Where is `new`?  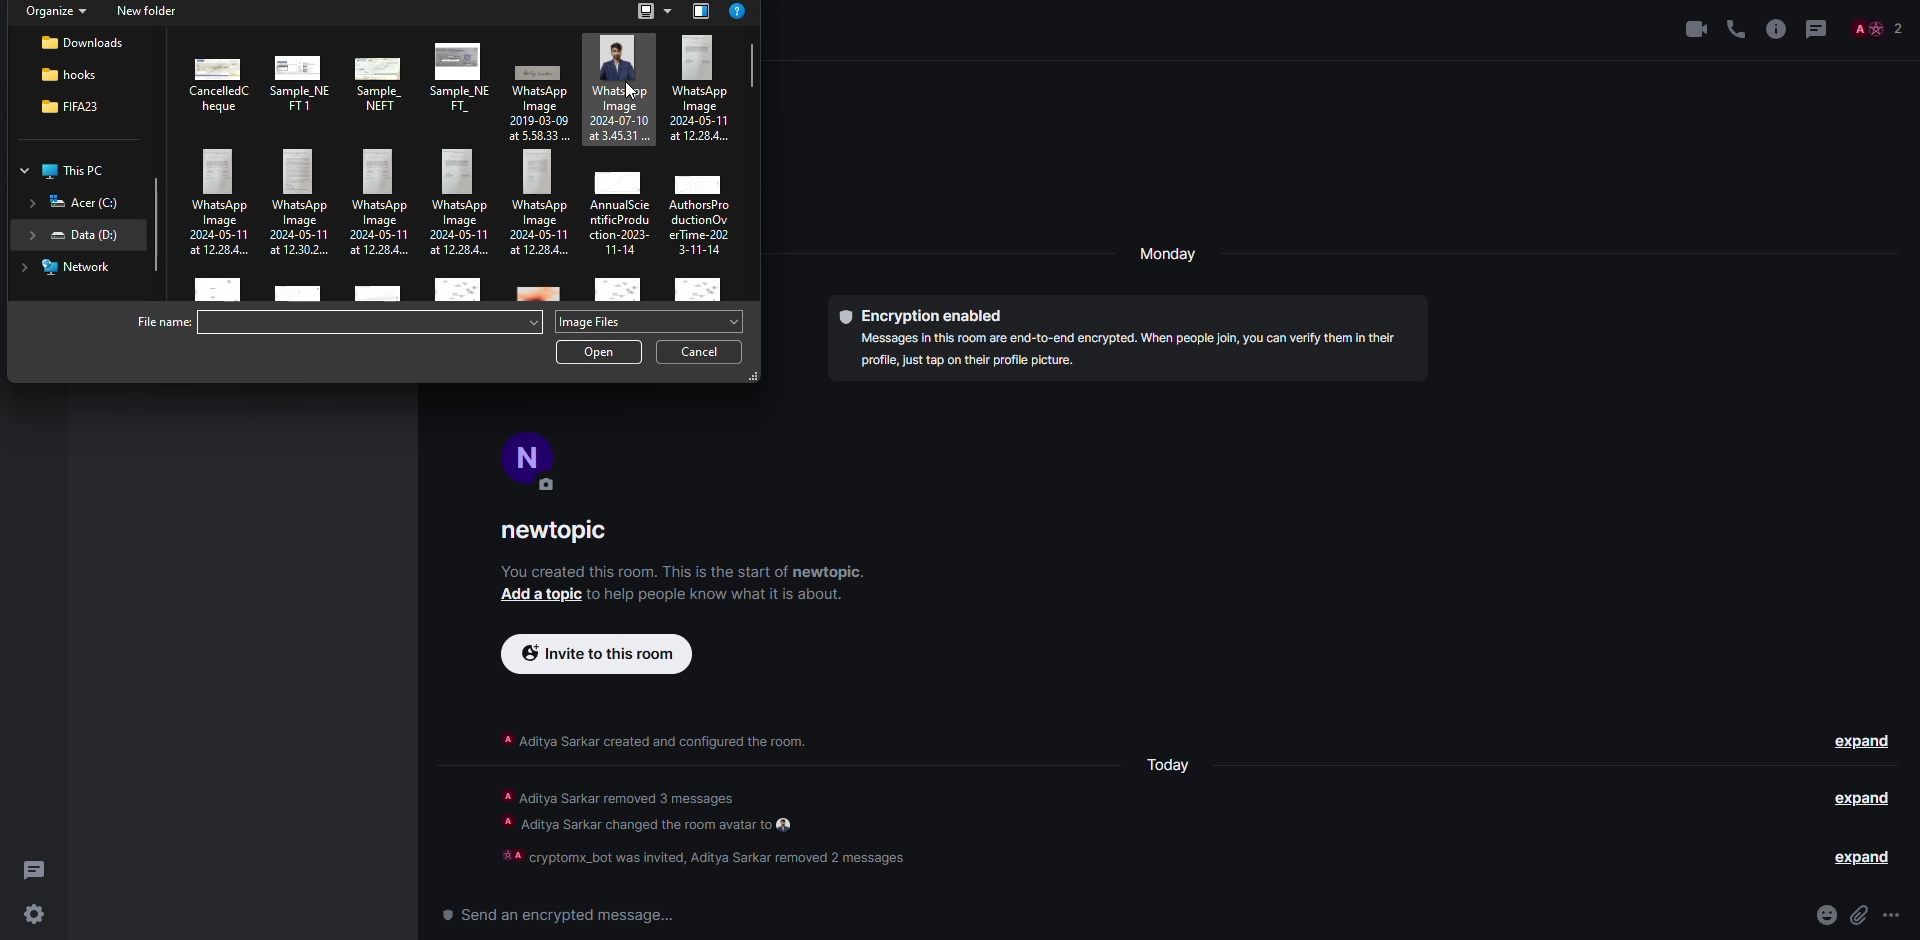 new is located at coordinates (147, 10).